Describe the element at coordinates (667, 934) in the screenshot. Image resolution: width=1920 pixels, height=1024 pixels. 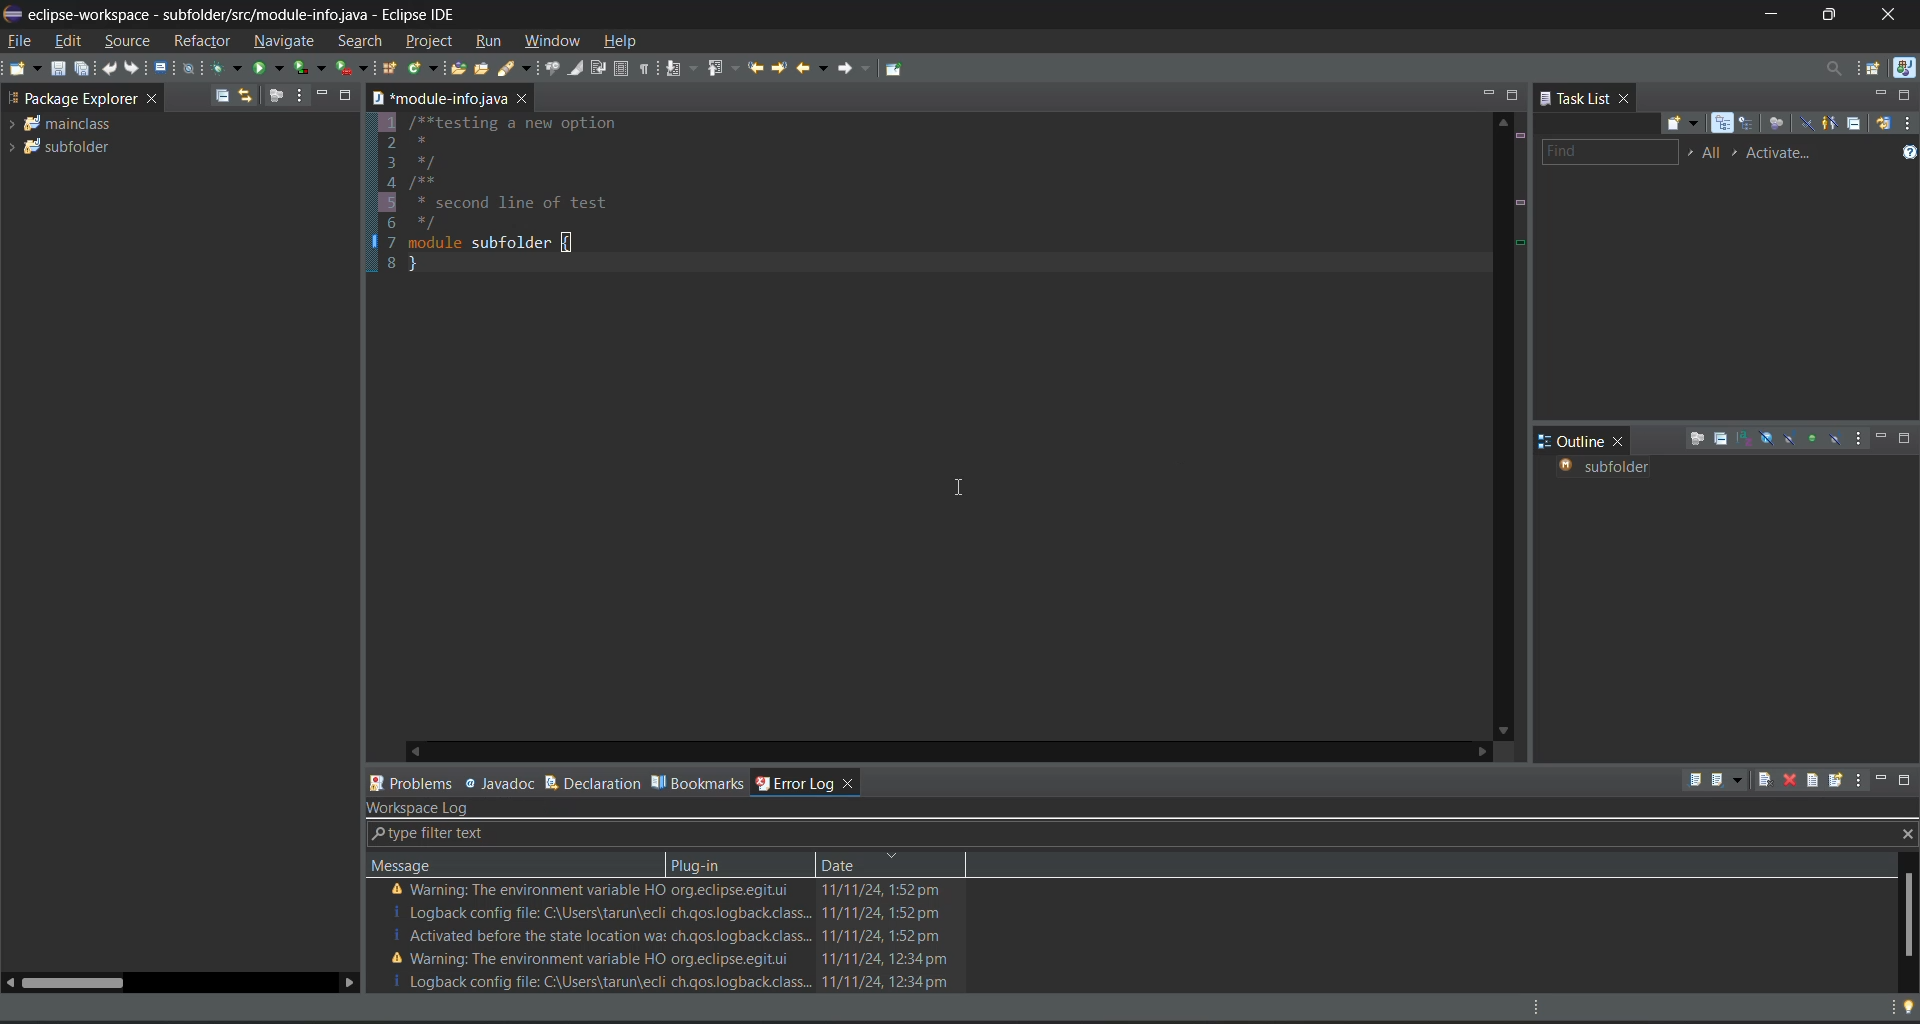
I see `error logs` at that location.